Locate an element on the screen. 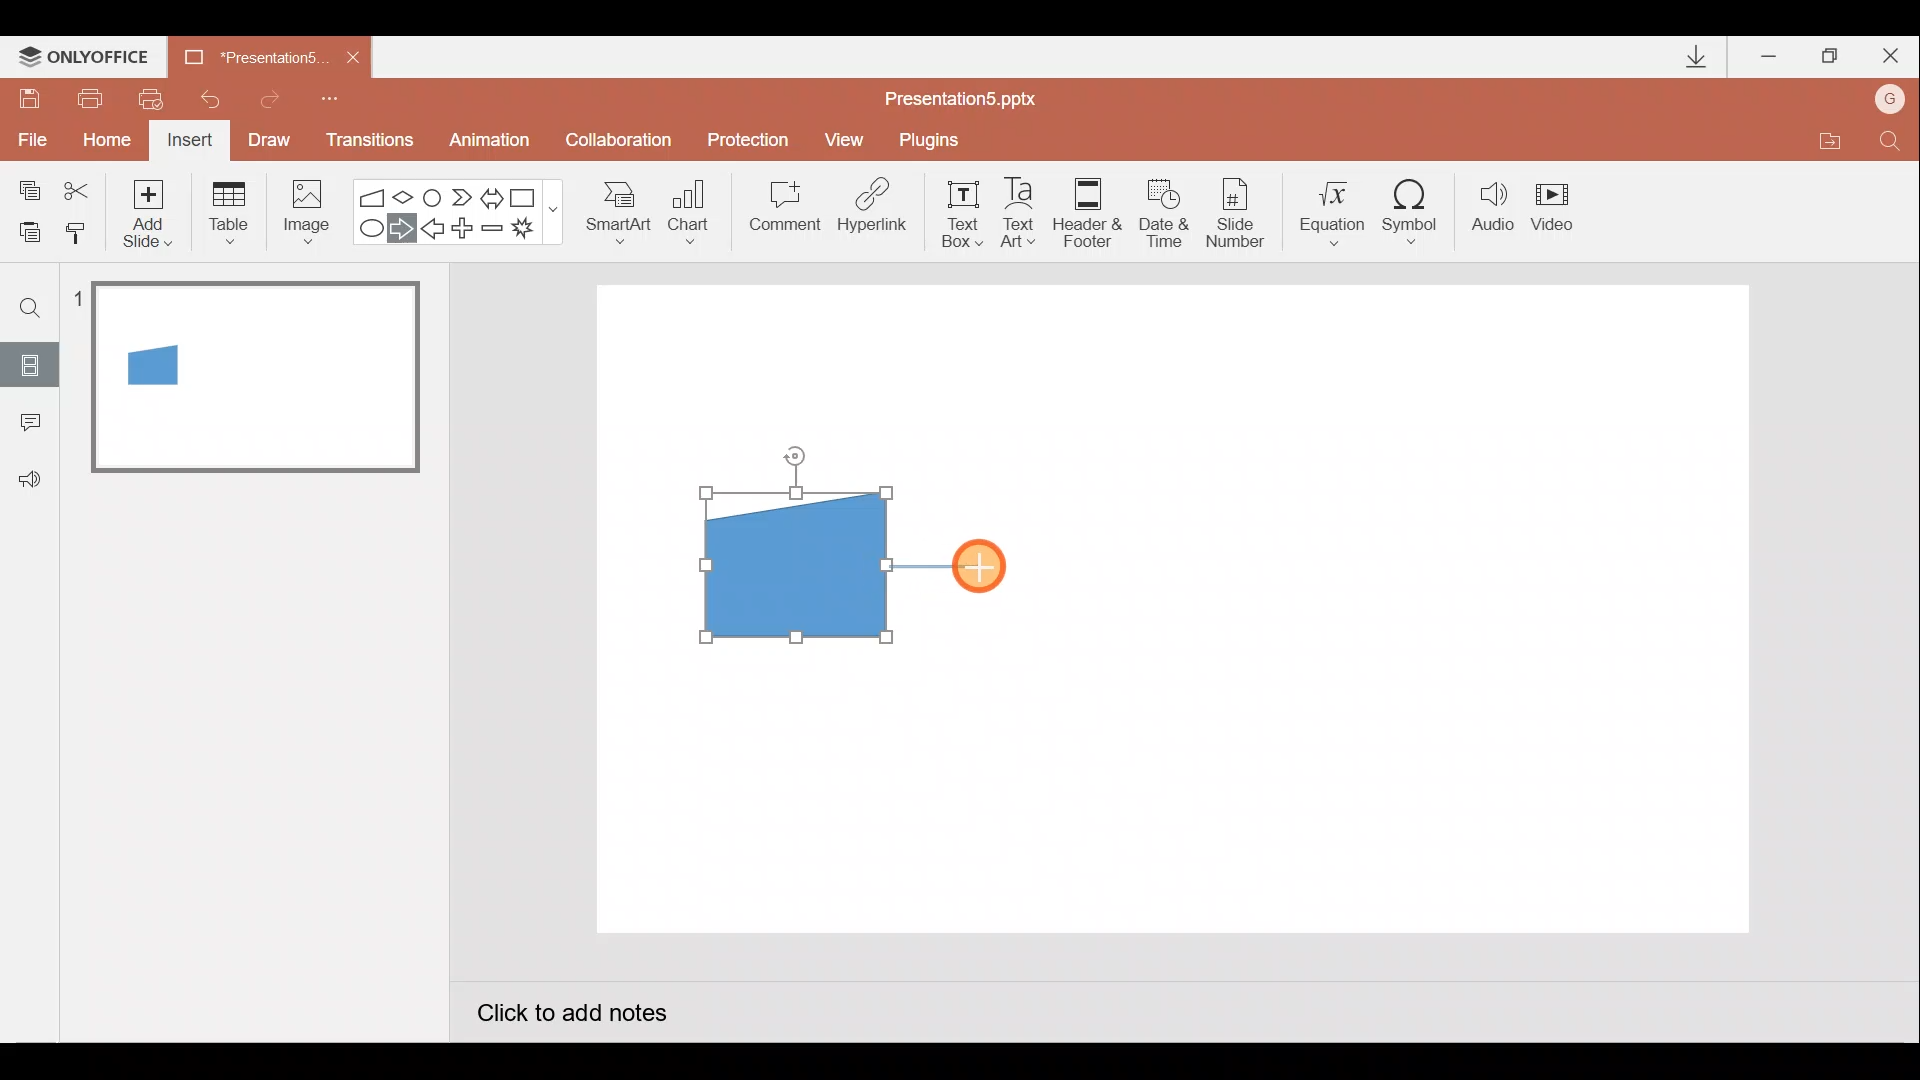 This screenshot has width=1920, height=1080. Left arrow is located at coordinates (434, 231).